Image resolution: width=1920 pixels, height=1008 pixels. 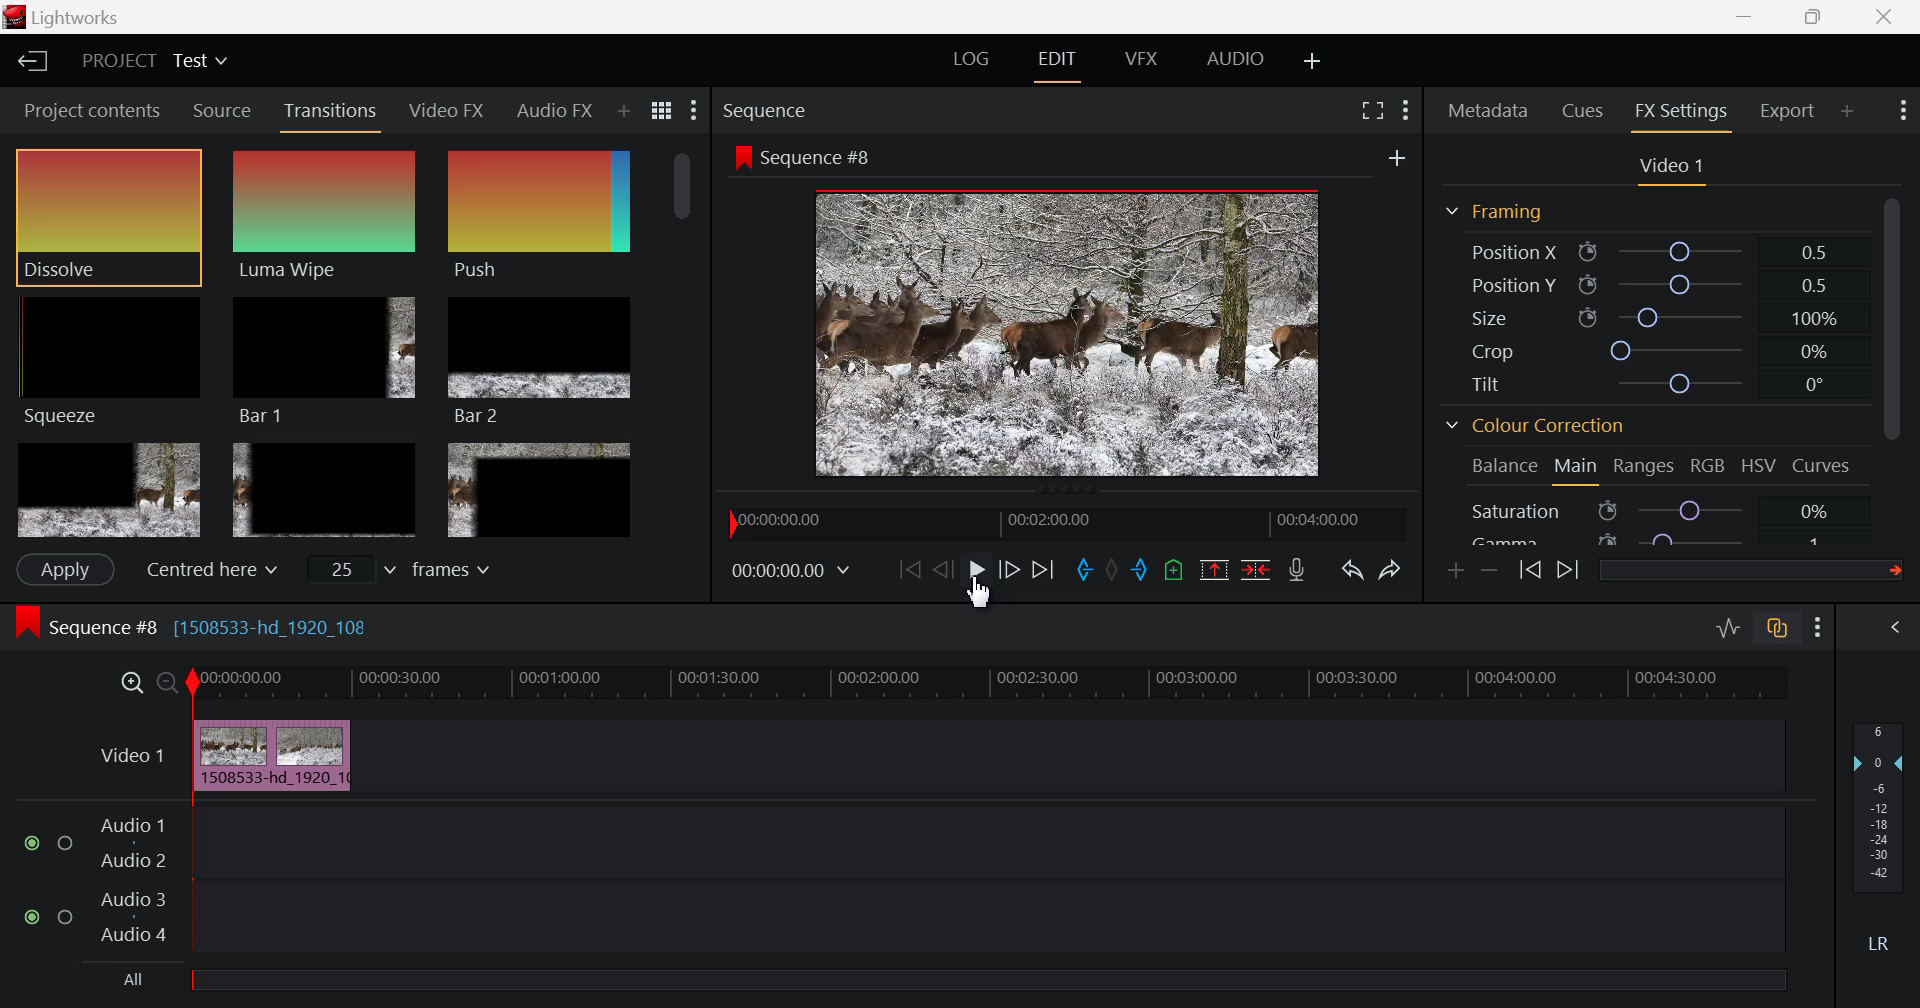 What do you see at coordinates (1142, 59) in the screenshot?
I see `VFX` at bounding box center [1142, 59].